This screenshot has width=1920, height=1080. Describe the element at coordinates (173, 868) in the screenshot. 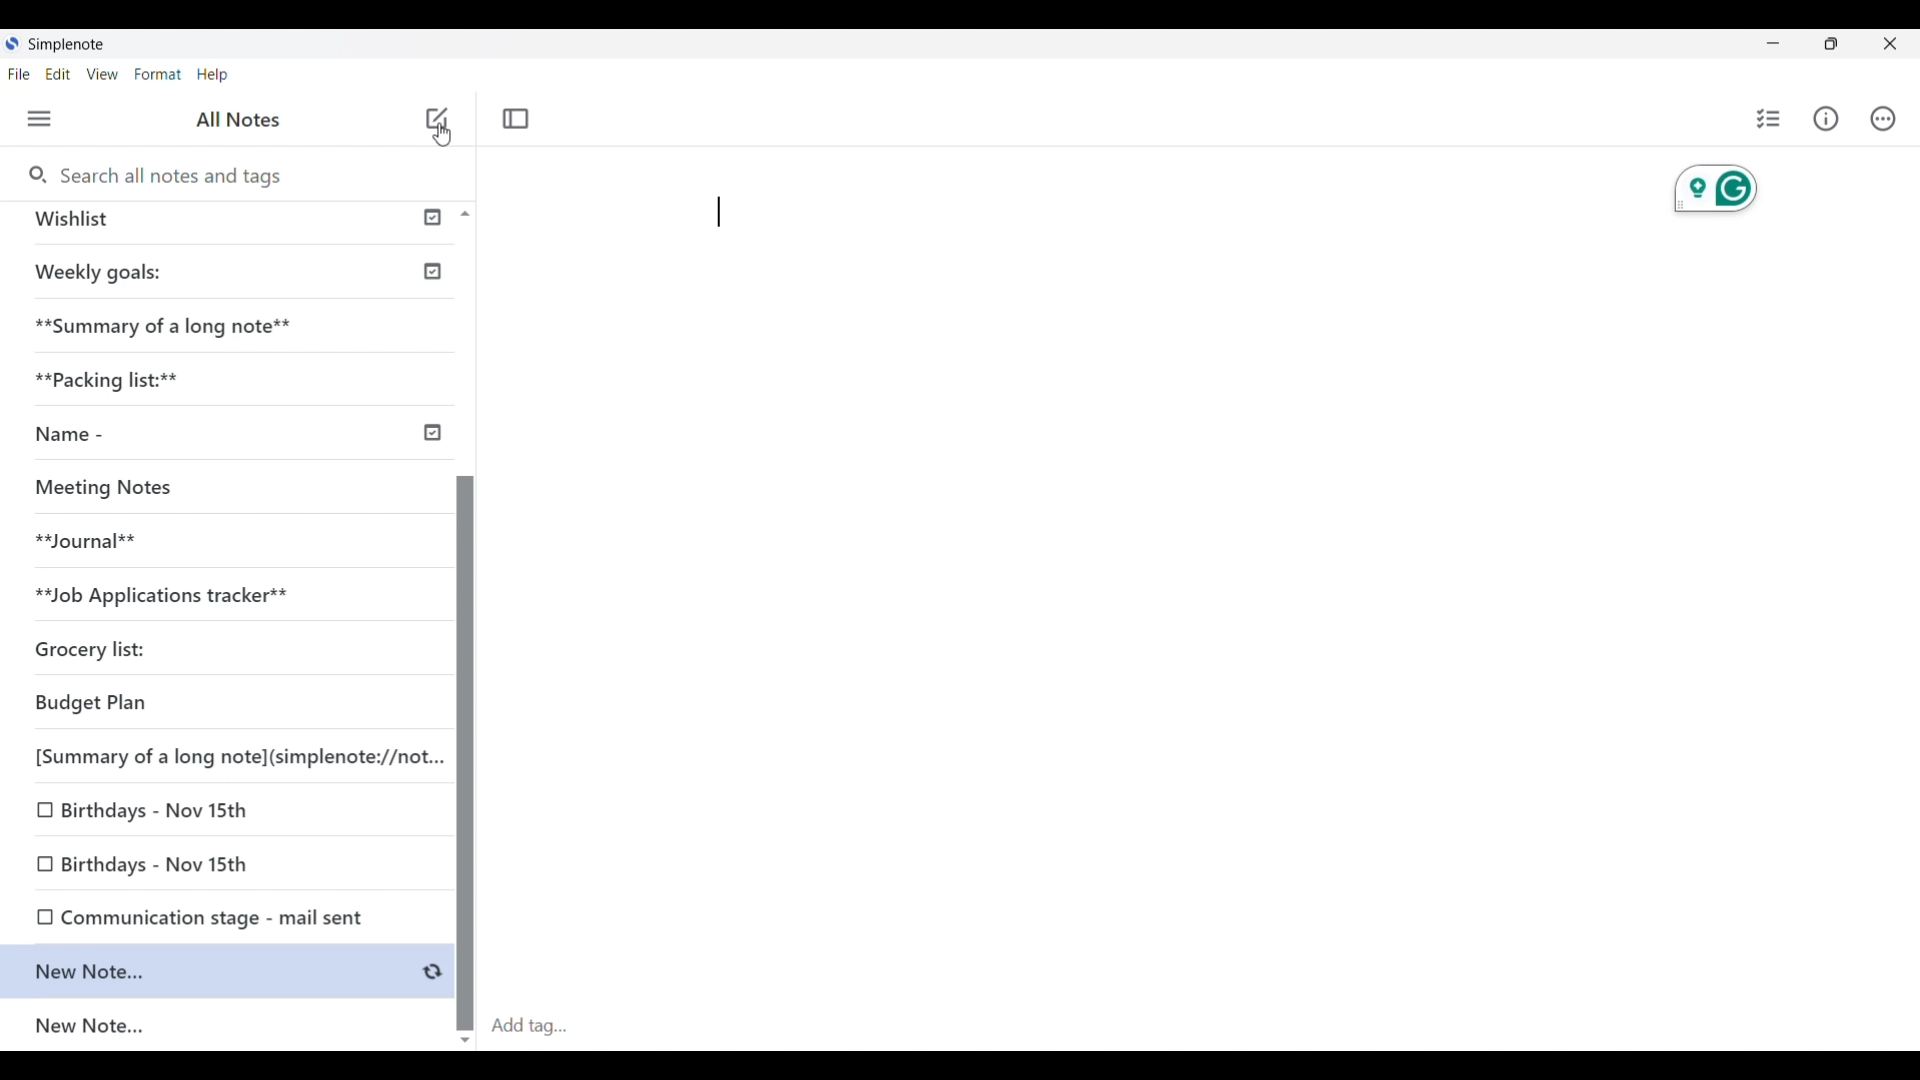

I see `Birthdays - Nov 15th` at that location.